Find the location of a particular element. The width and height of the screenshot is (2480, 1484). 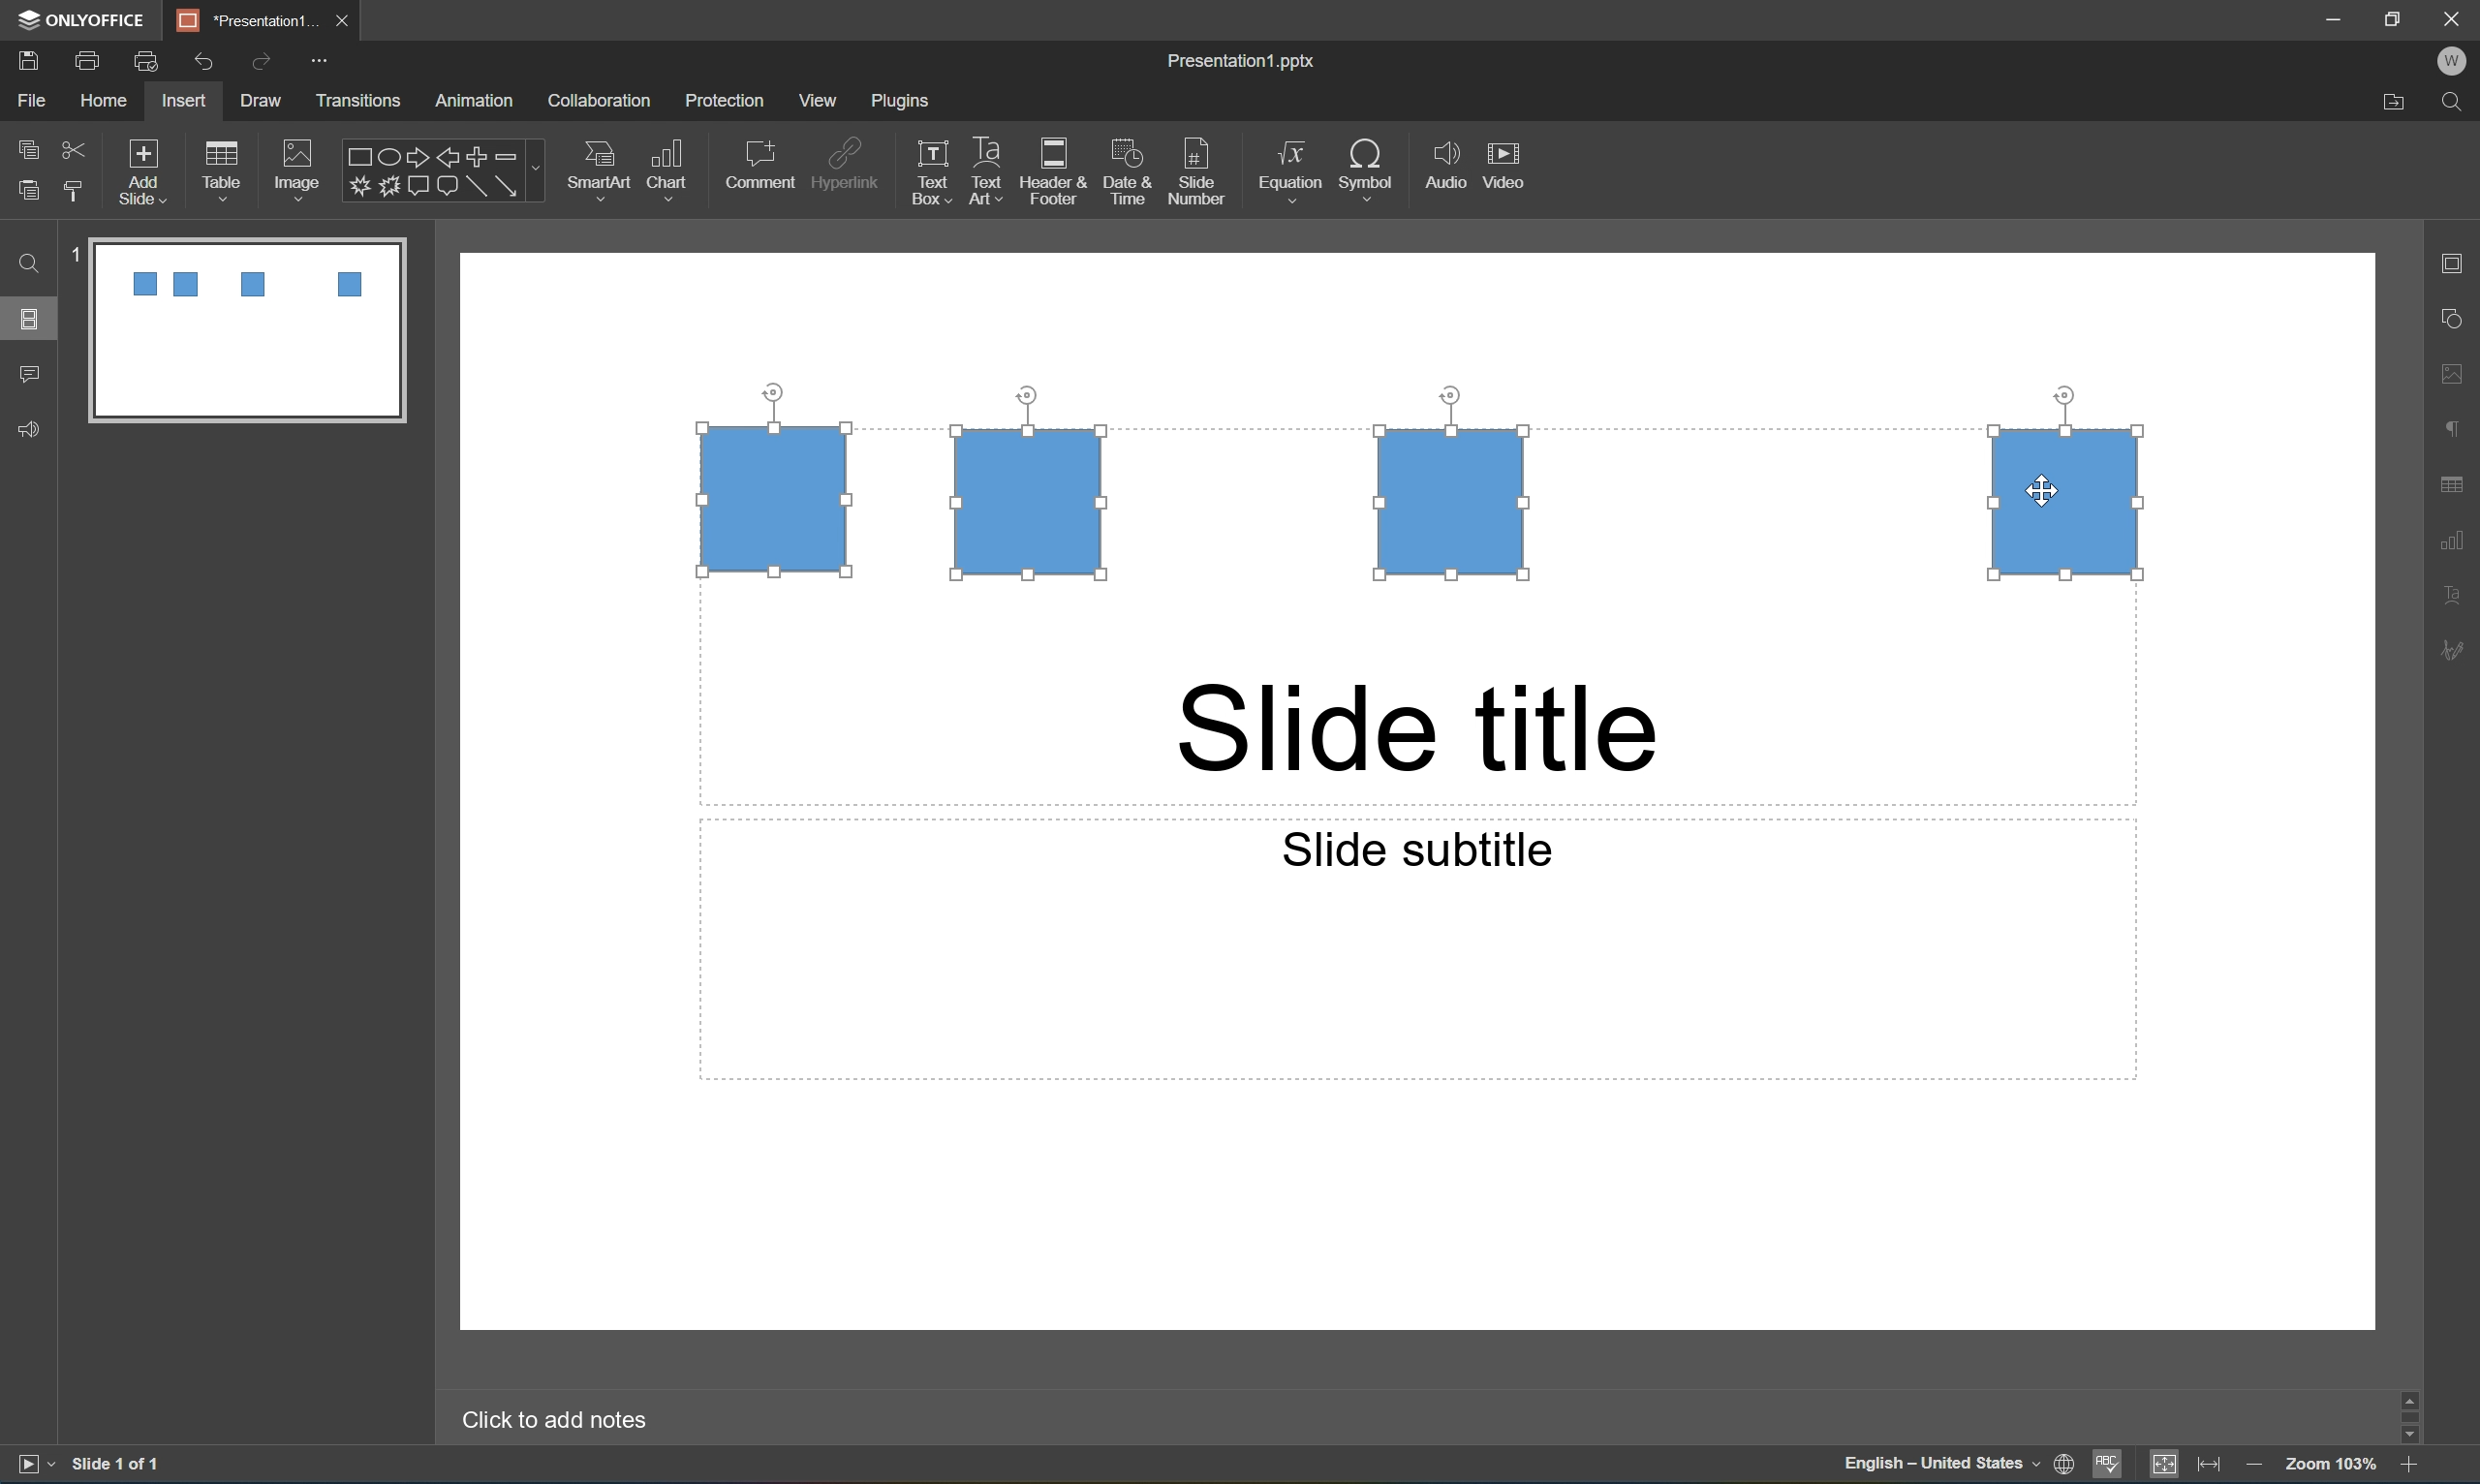

*Presentation1... is located at coordinates (250, 18).